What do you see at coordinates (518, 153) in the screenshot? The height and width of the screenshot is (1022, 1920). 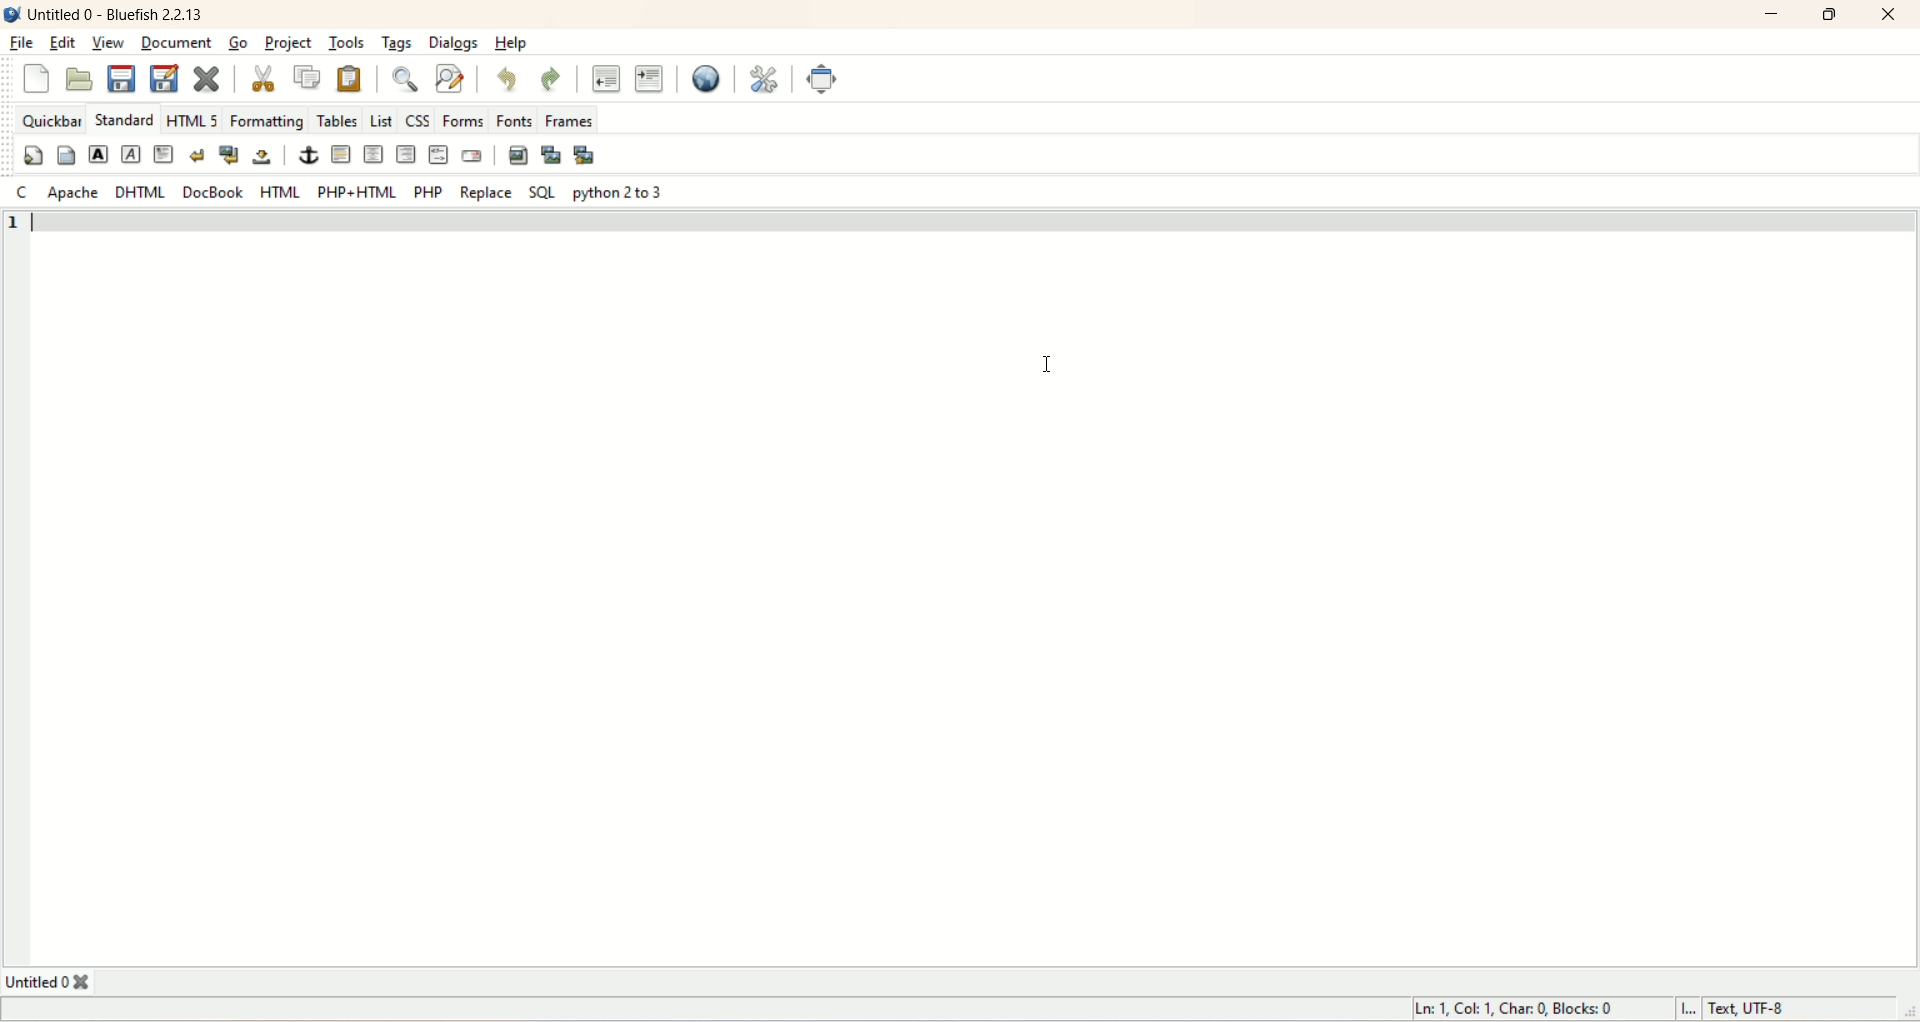 I see `insert image` at bounding box center [518, 153].